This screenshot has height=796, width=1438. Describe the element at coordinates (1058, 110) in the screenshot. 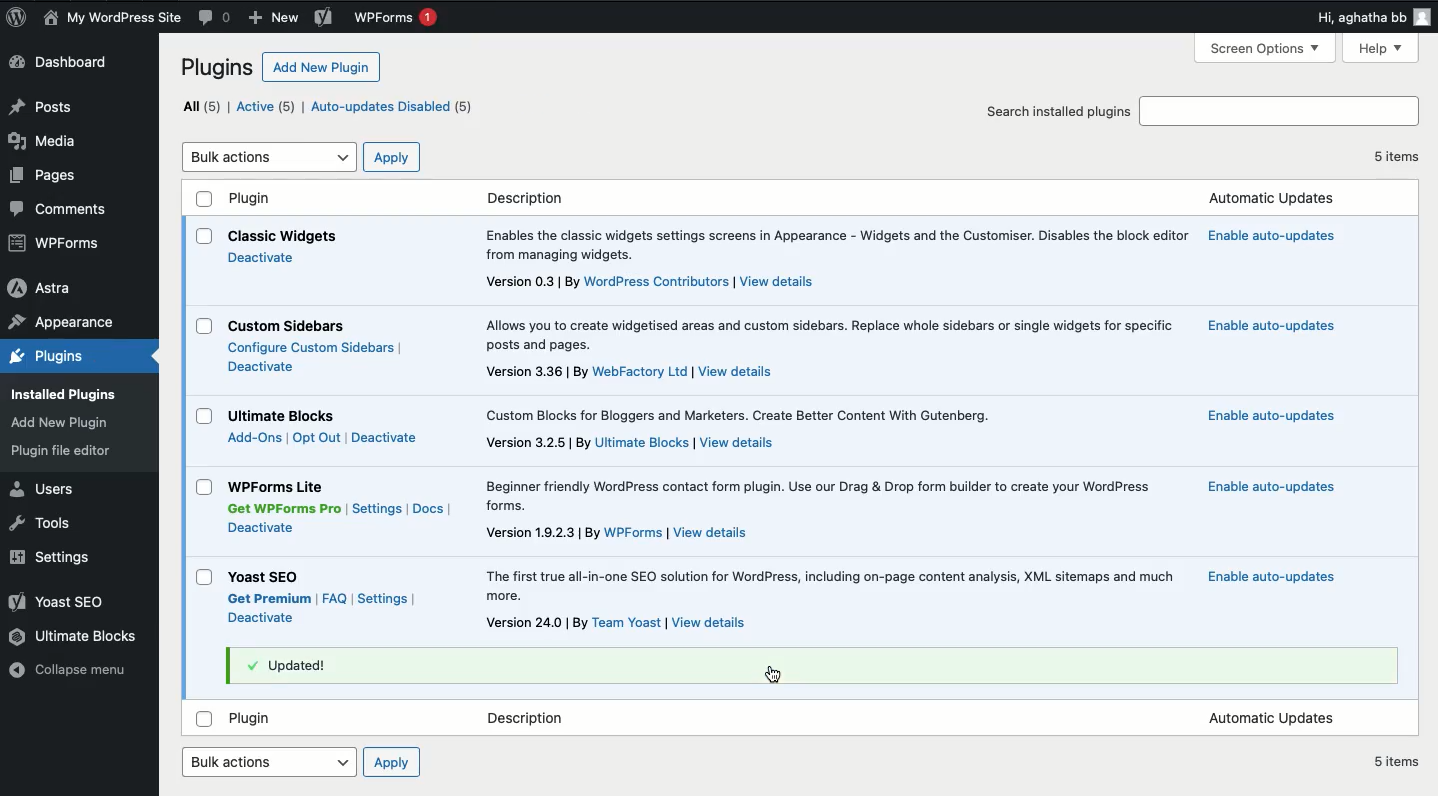

I see `Search plugins` at that location.